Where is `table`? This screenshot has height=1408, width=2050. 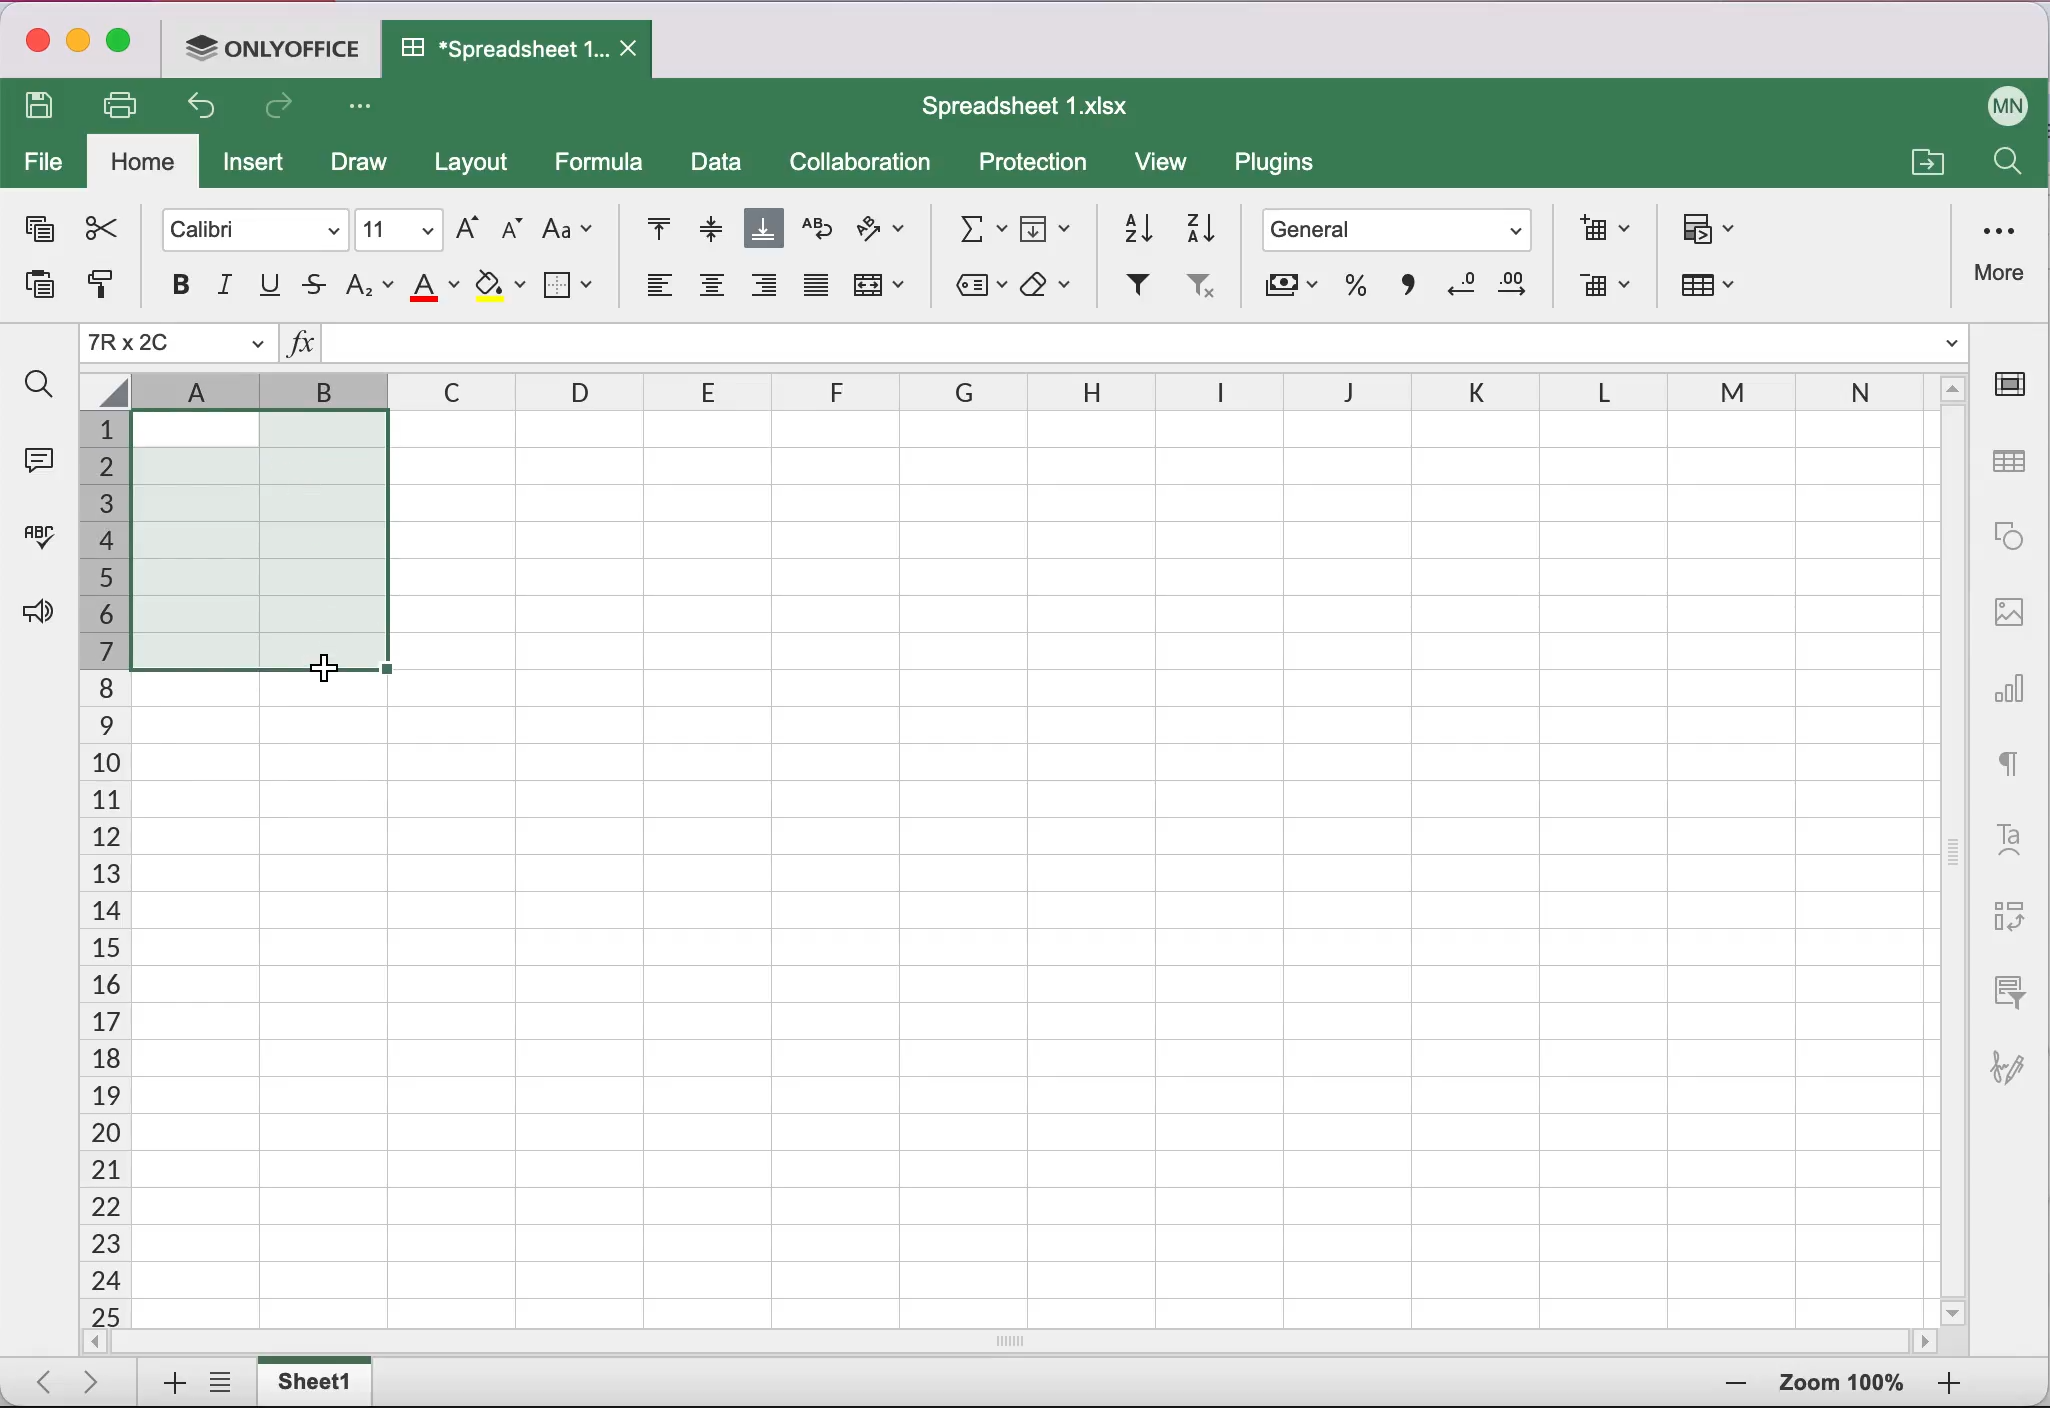
table is located at coordinates (2012, 463).